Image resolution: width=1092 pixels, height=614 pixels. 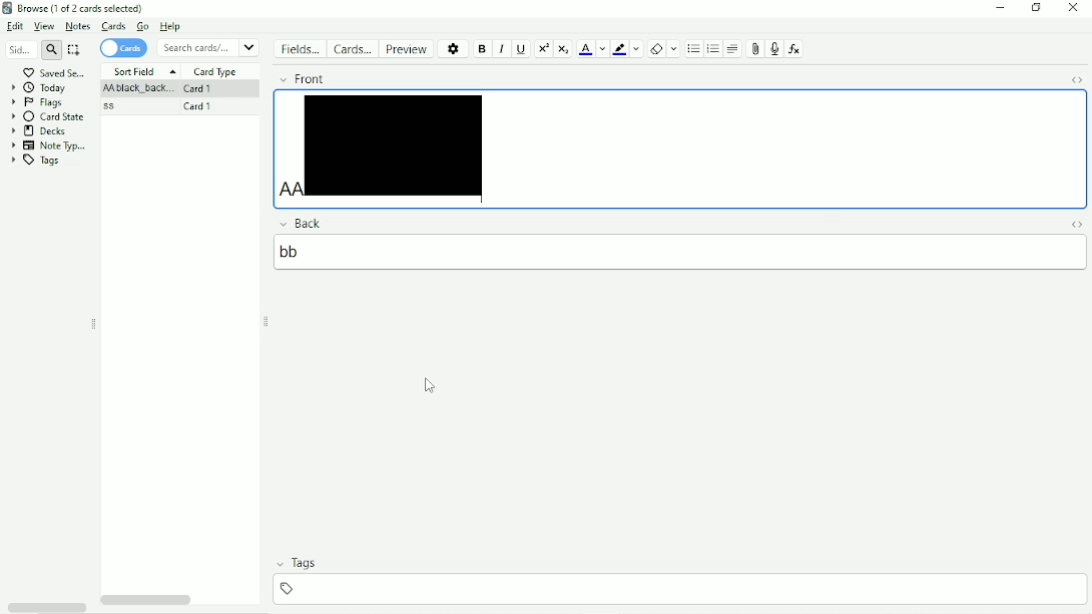 What do you see at coordinates (44, 26) in the screenshot?
I see `View` at bounding box center [44, 26].